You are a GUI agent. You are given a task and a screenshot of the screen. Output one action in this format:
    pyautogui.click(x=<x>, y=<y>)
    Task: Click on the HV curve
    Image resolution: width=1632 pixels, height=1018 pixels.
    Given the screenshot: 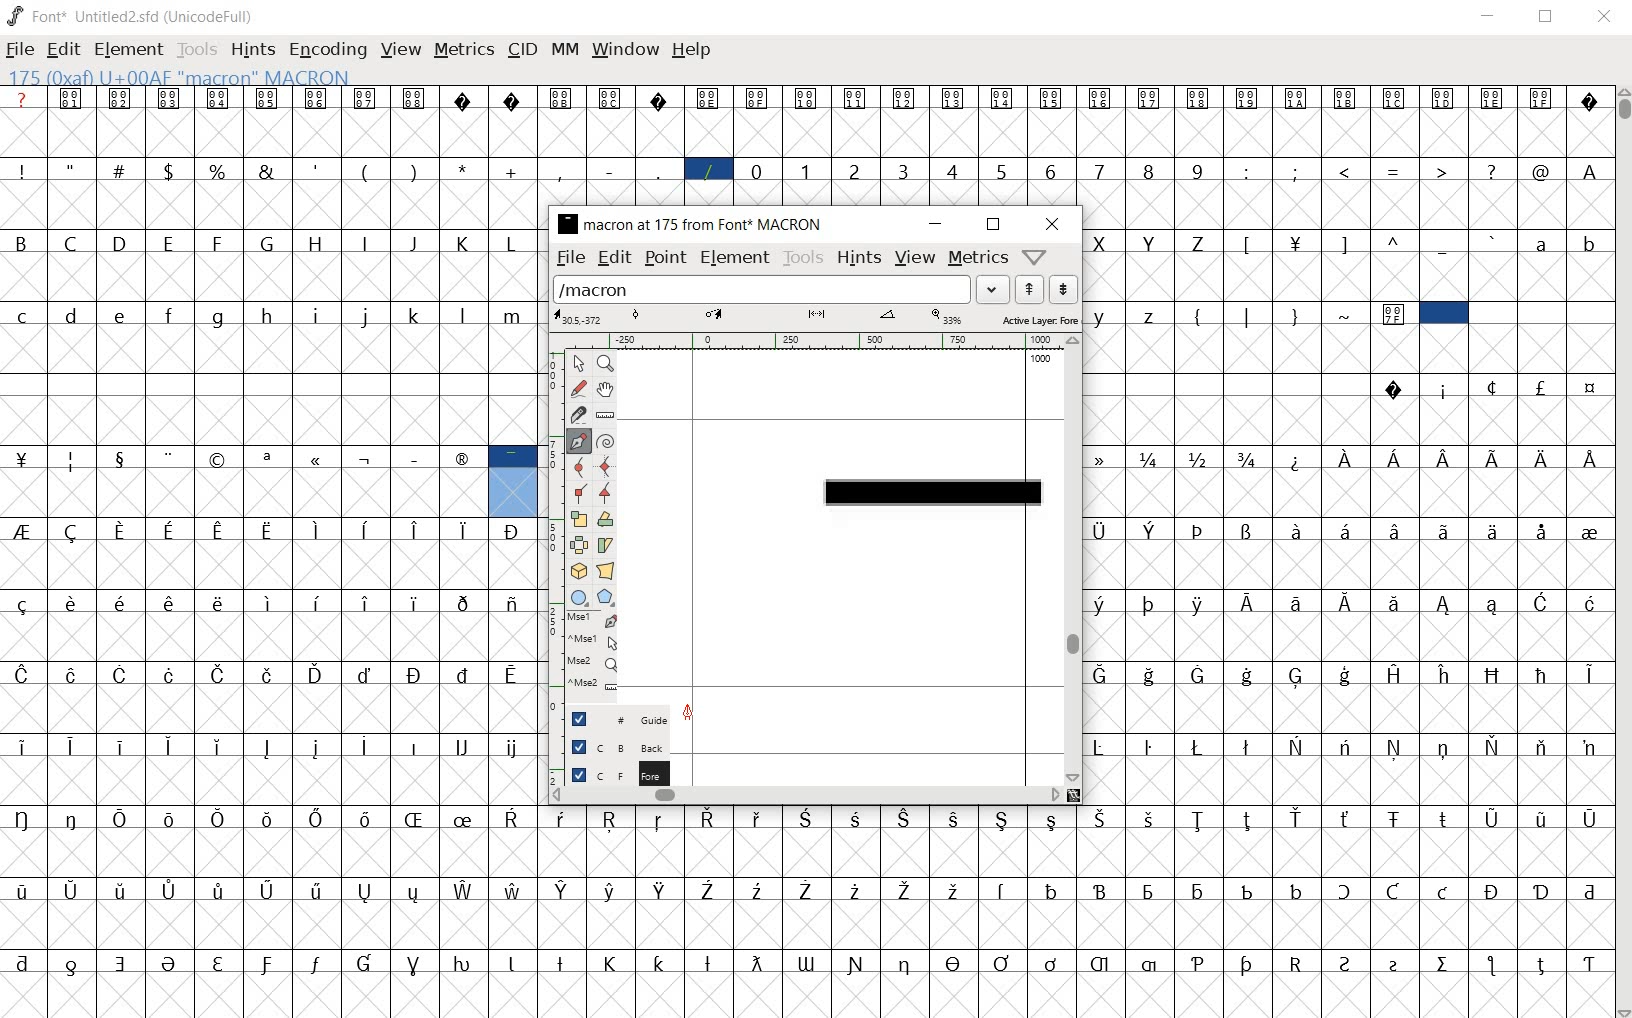 What is the action you would take?
    pyautogui.click(x=606, y=467)
    